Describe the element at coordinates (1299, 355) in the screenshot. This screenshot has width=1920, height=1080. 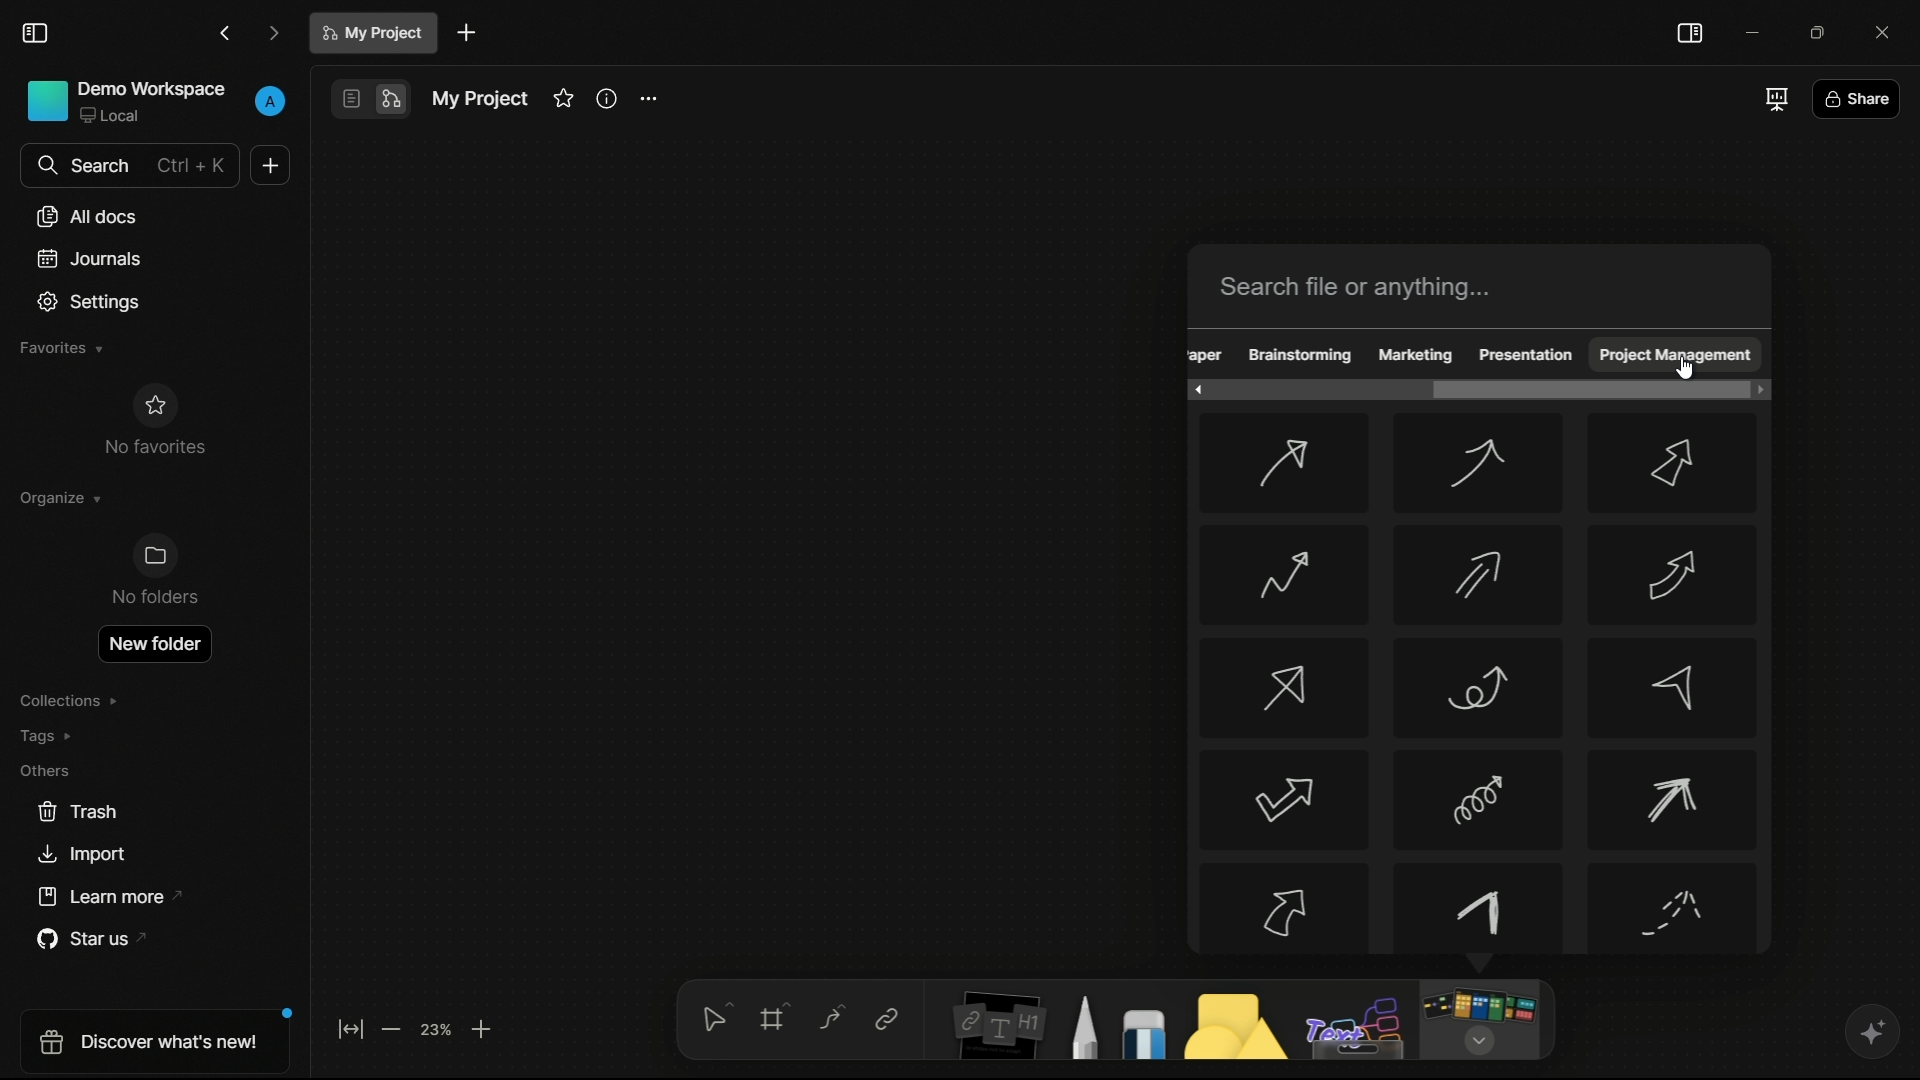
I see `brainstorming` at that location.